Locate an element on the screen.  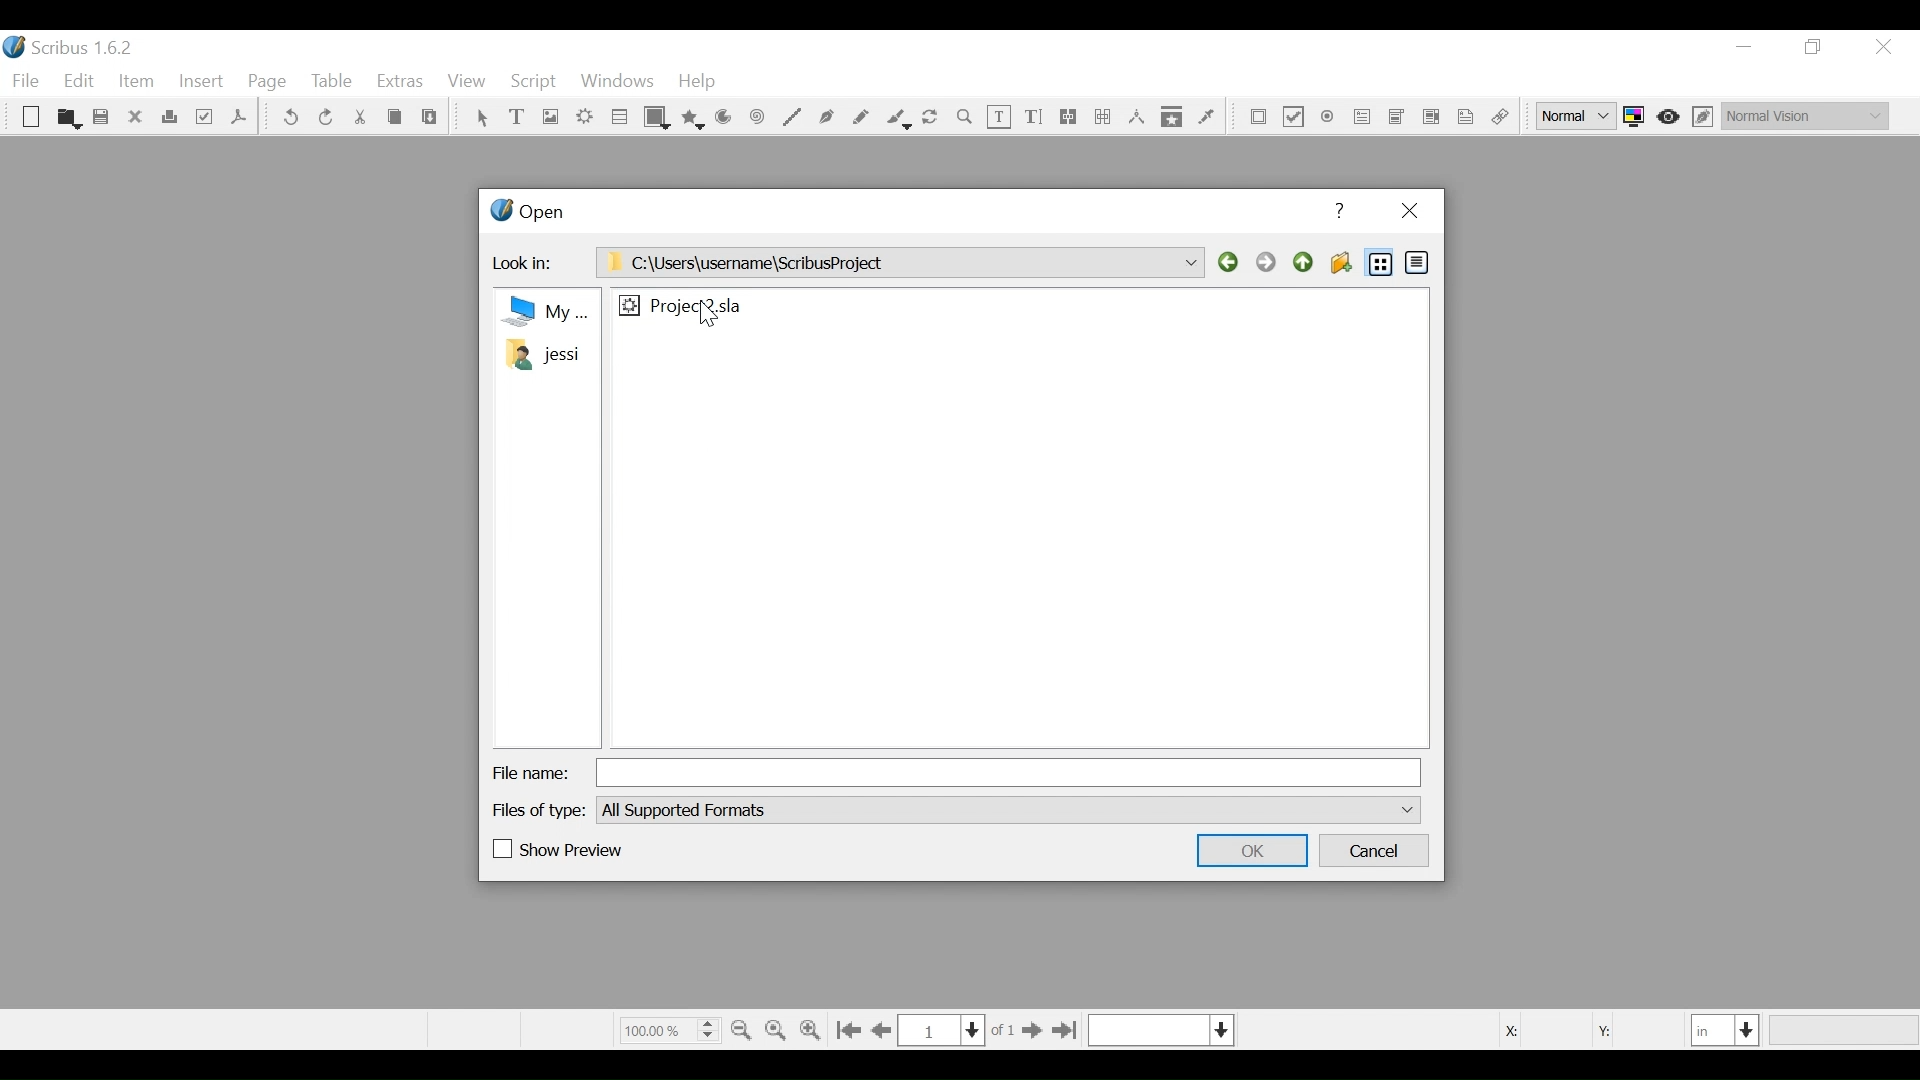
Eye dropper is located at coordinates (1207, 116).